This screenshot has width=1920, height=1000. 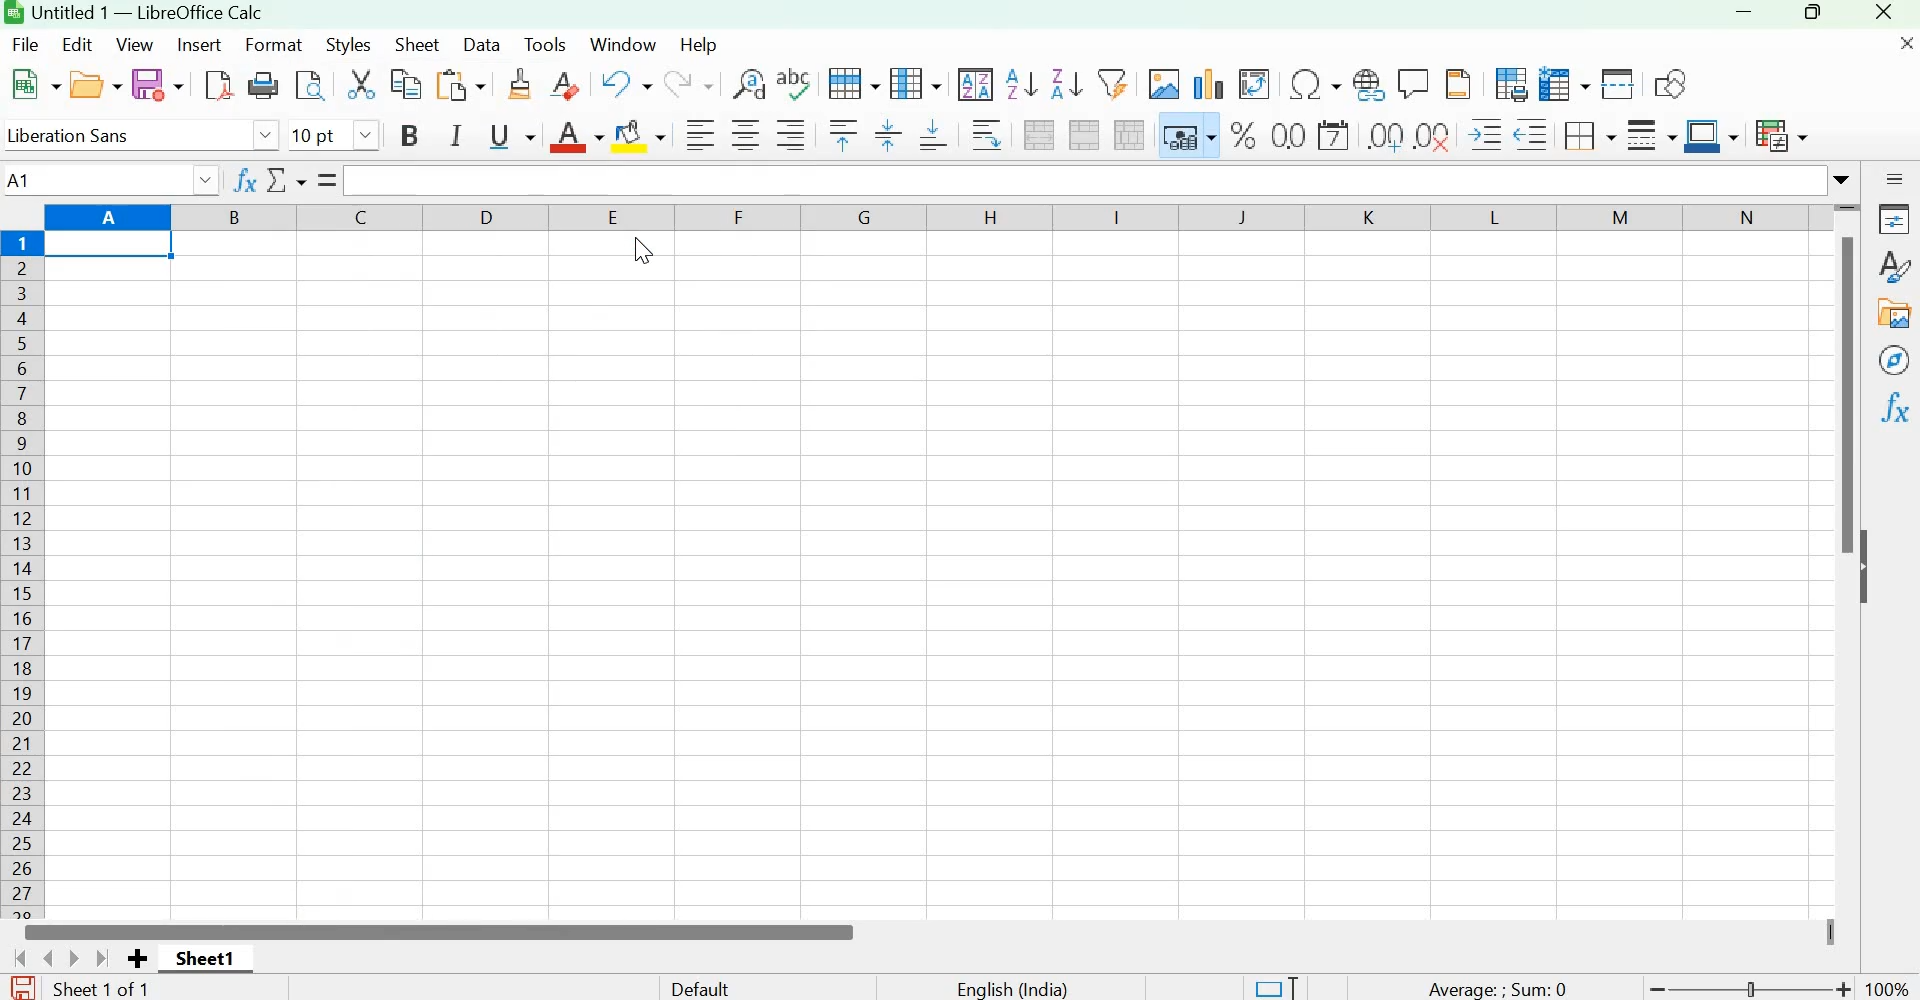 What do you see at coordinates (1841, 398) in the screenshot?
I see `Scrollbar` at bounding box center [1841, 398].